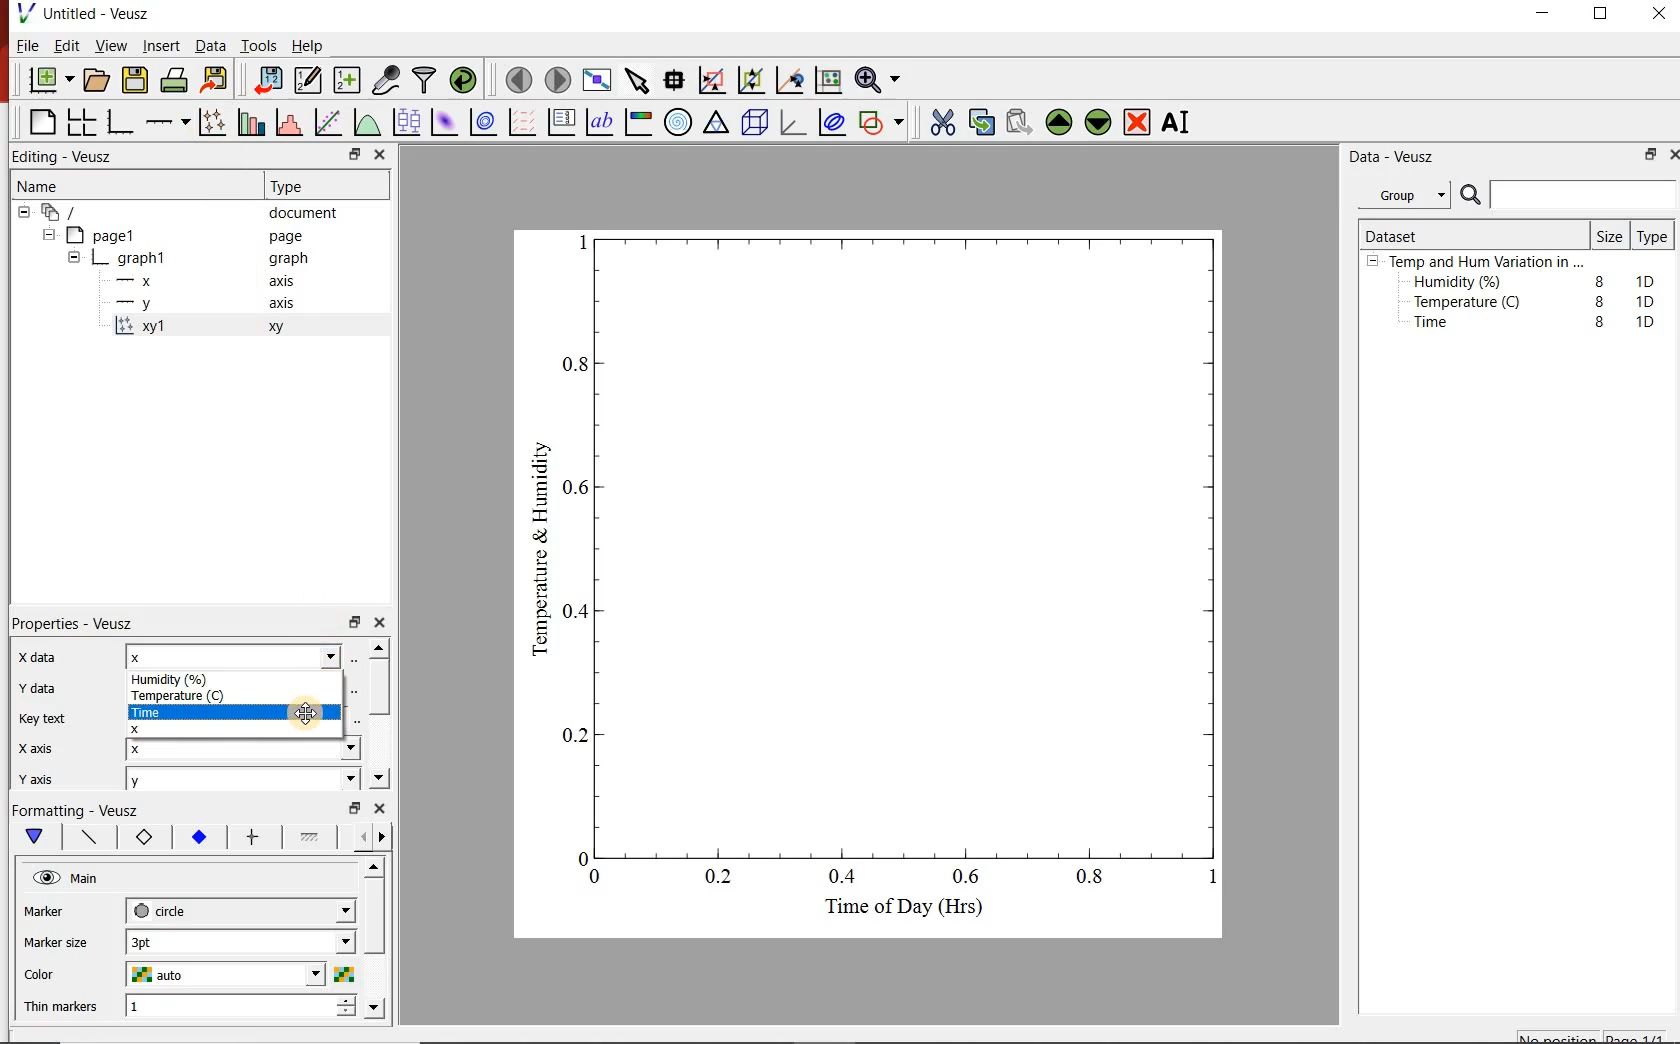 Image resolution: width=1680 pixels, height=1044 pixels. Describe the element at coordinates (576, 363) in the screenshot. I see `0.8` at that location.